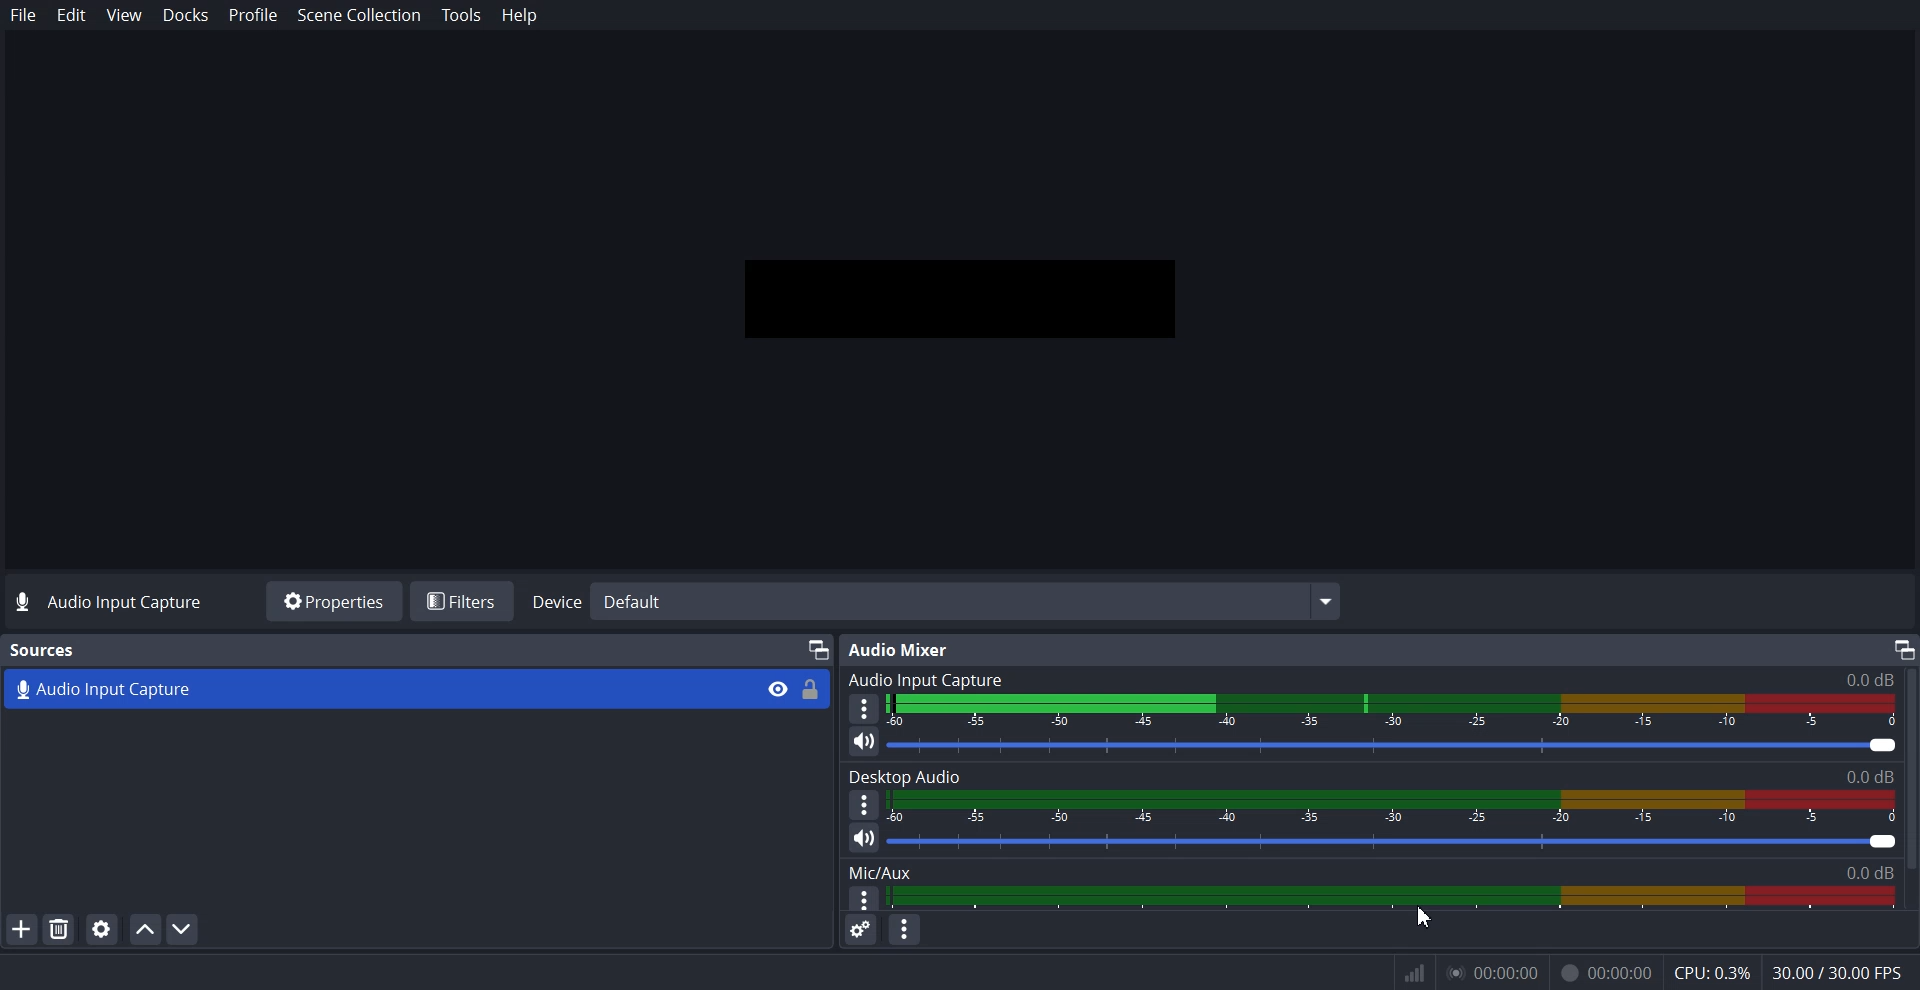  What do you see at coordinates (186, 16) in the screenshot?
I see `Docks` at bounding box center [186, 16].